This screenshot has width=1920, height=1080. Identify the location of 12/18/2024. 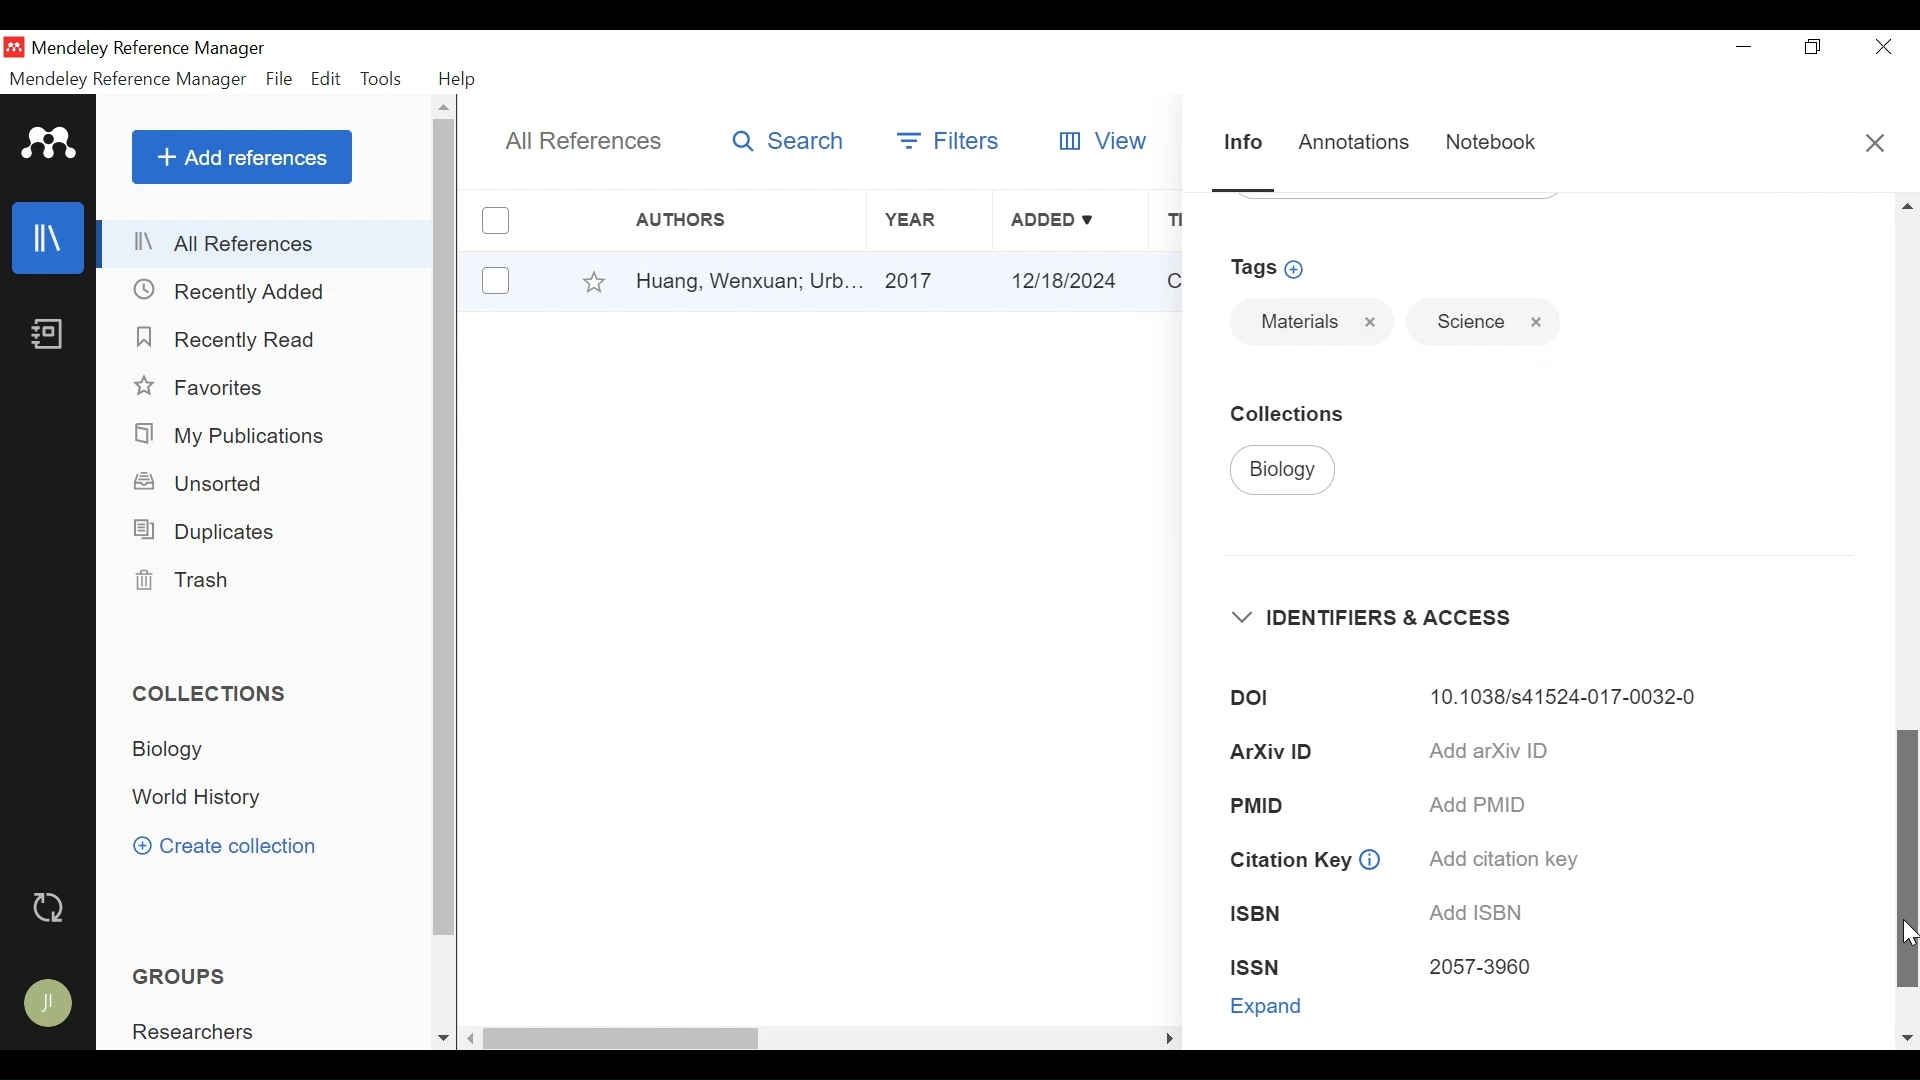
(1070, 280).